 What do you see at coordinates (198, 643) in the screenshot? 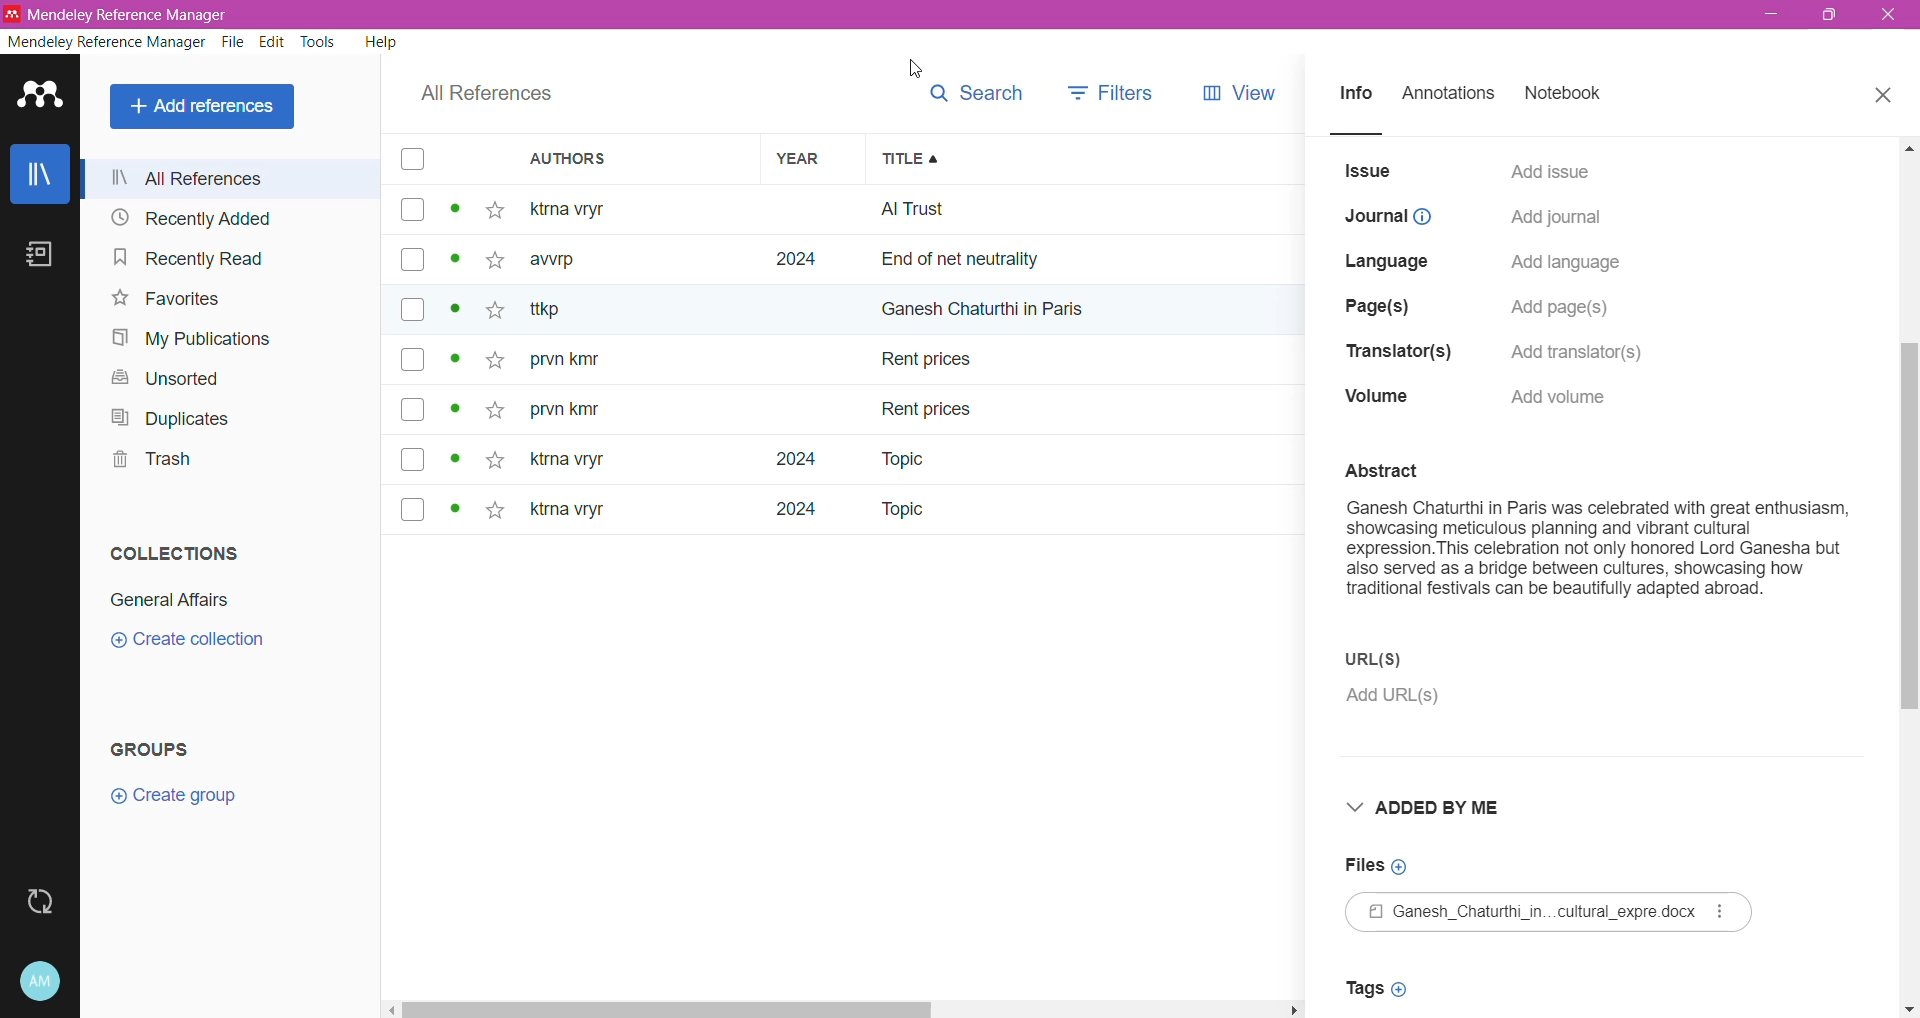
I see `Click to Create Collection` at bounding box center [198, 643].